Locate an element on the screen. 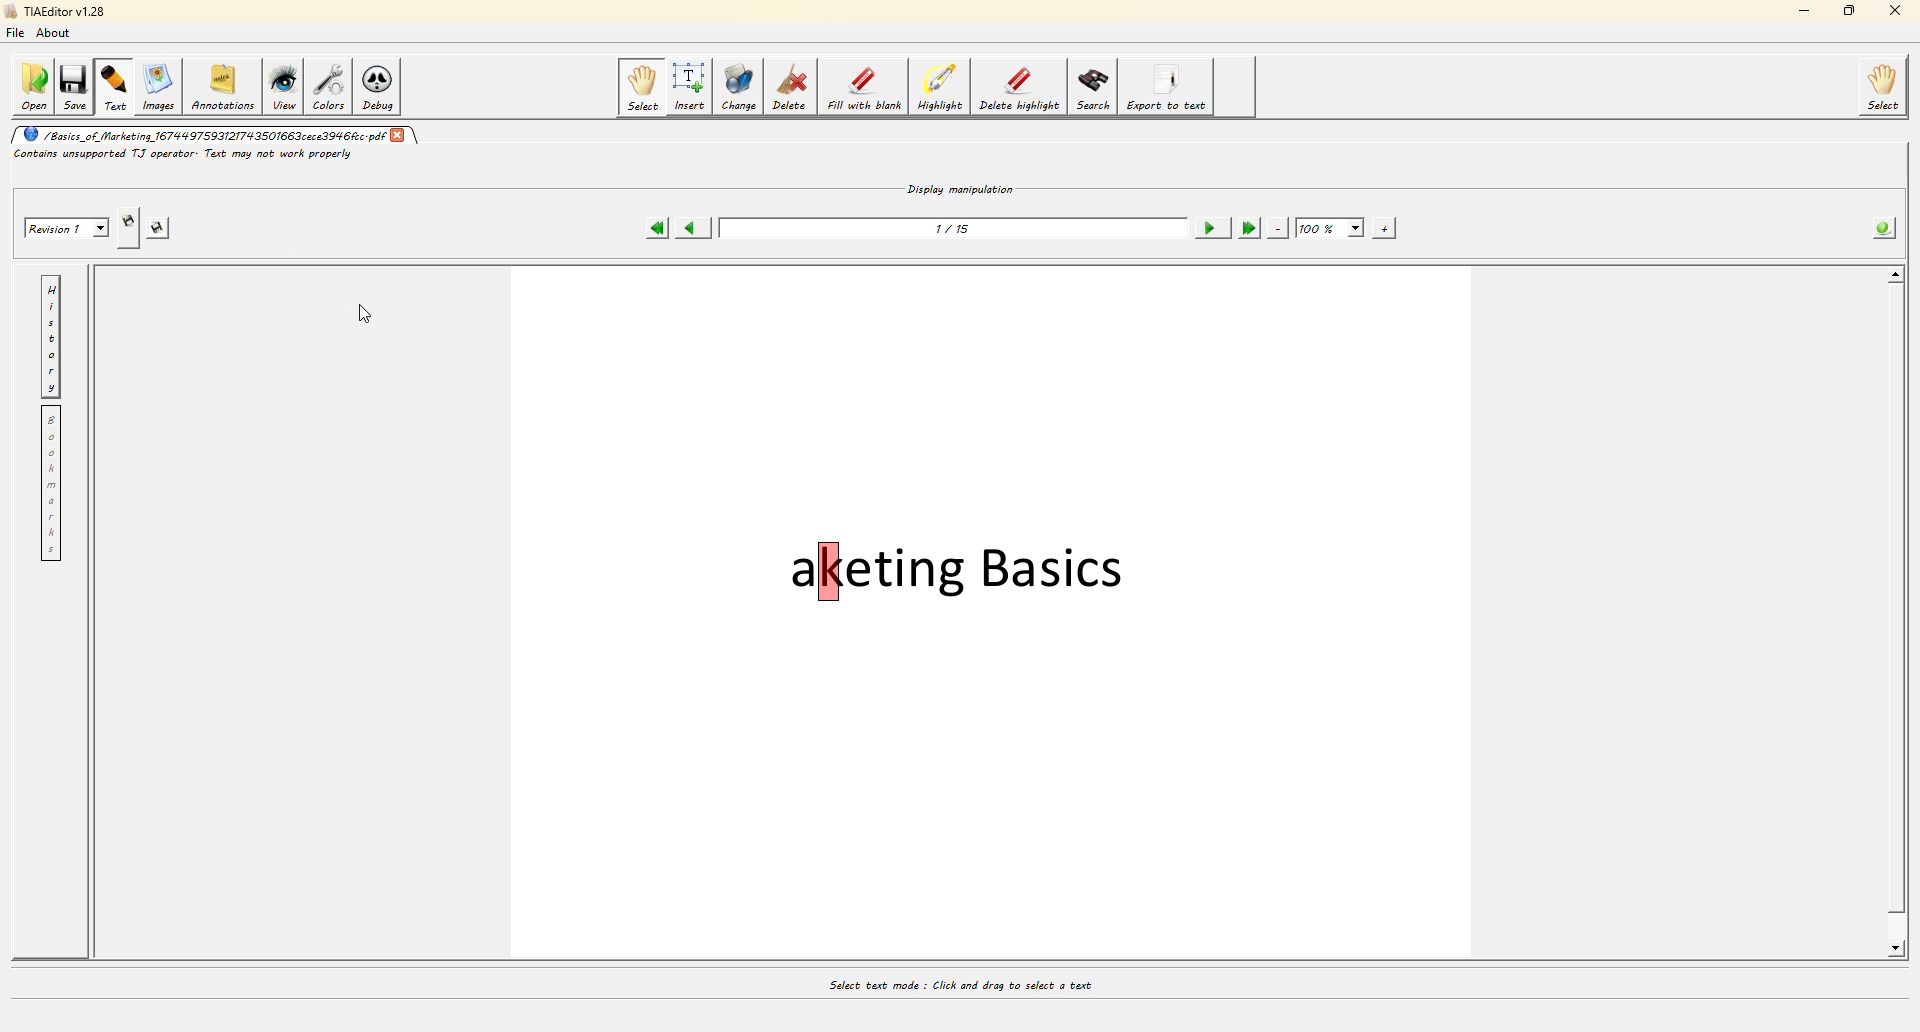  debug is located at coordinates (383, 86).